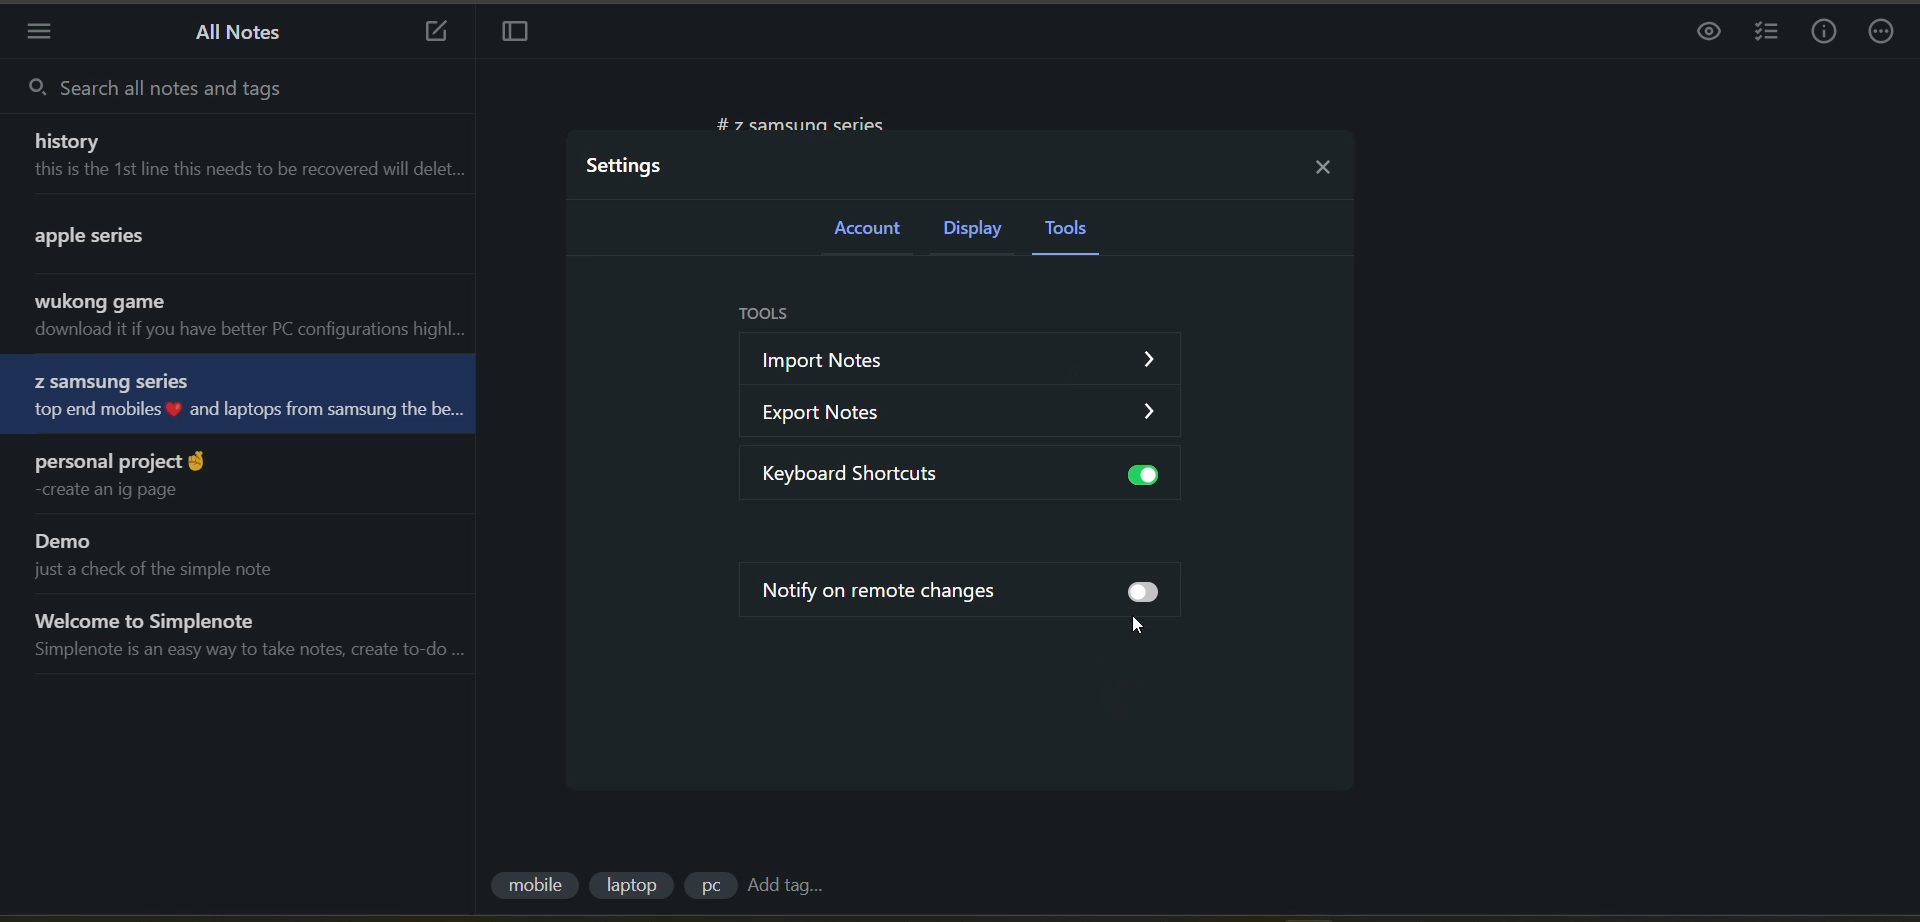 The width and height of the screenshot is (1920, 922). I want to click on note title and preview, so click(190, 555).